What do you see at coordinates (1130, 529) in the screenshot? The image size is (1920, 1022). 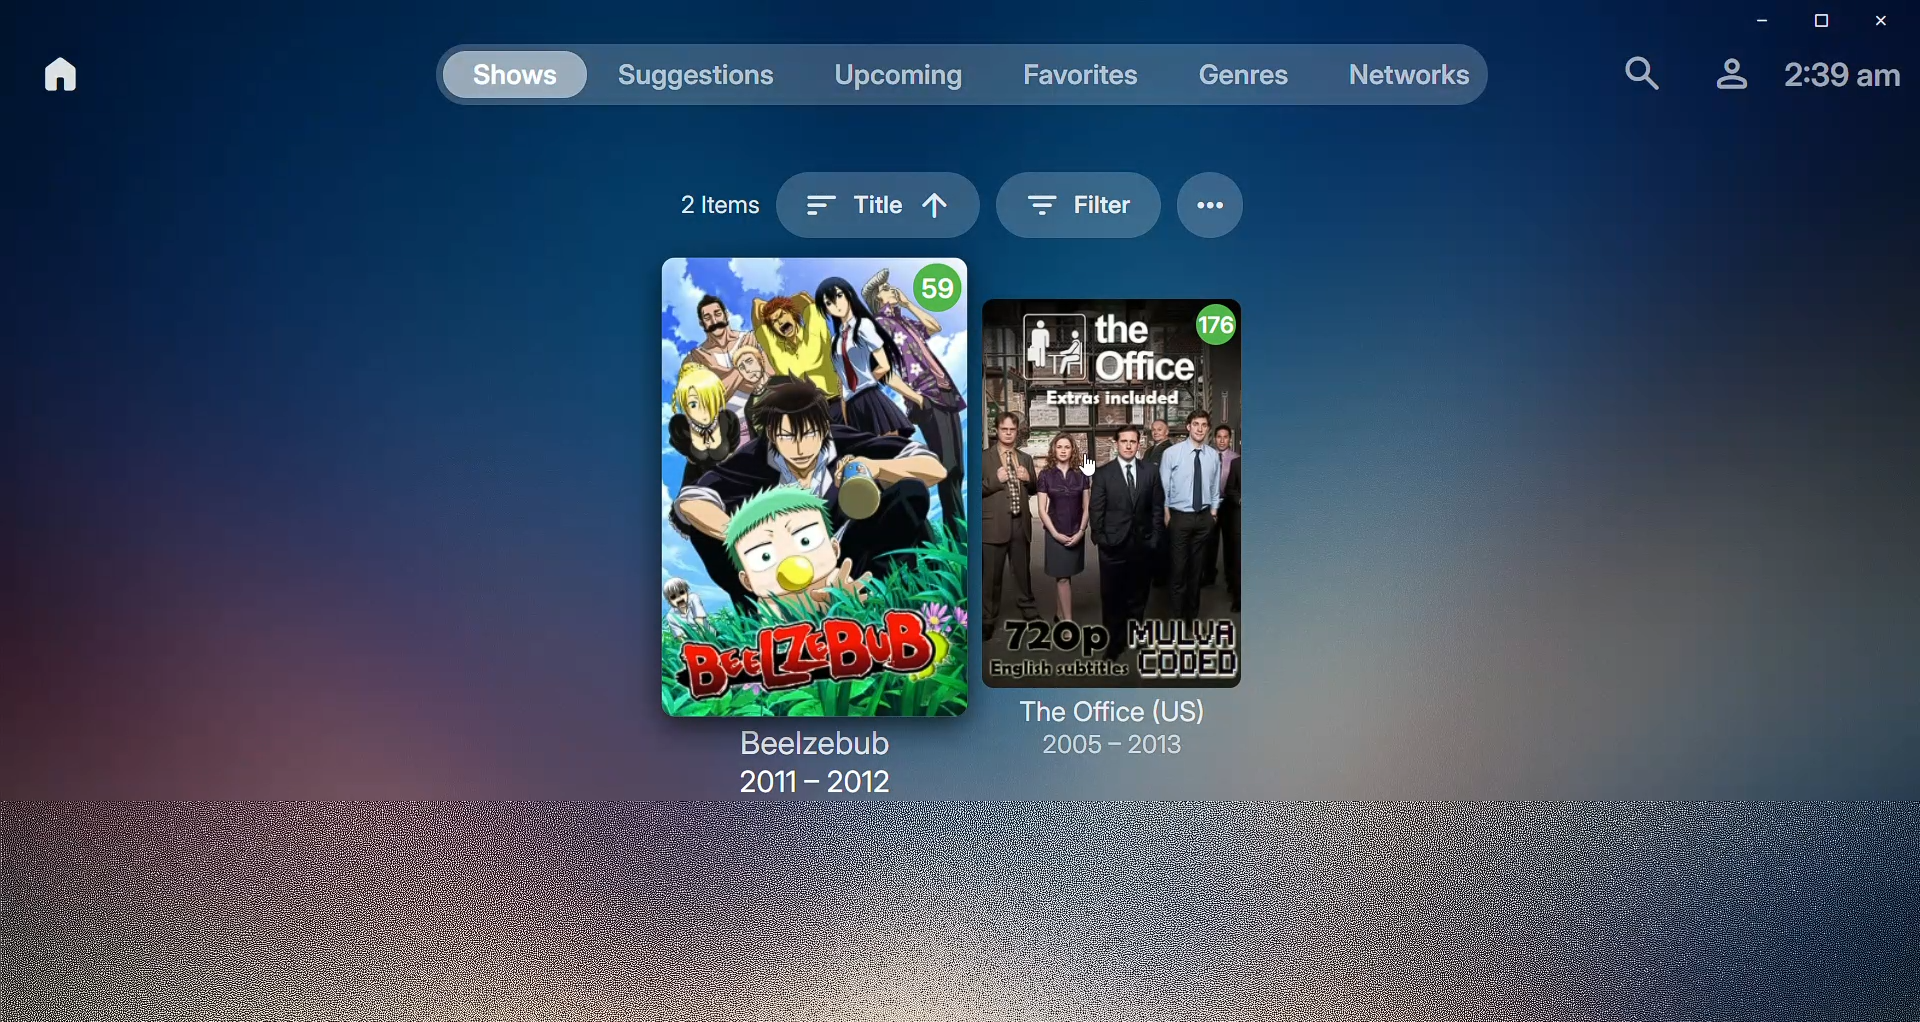 I see `The Office` at bounding box center [1130, 529].